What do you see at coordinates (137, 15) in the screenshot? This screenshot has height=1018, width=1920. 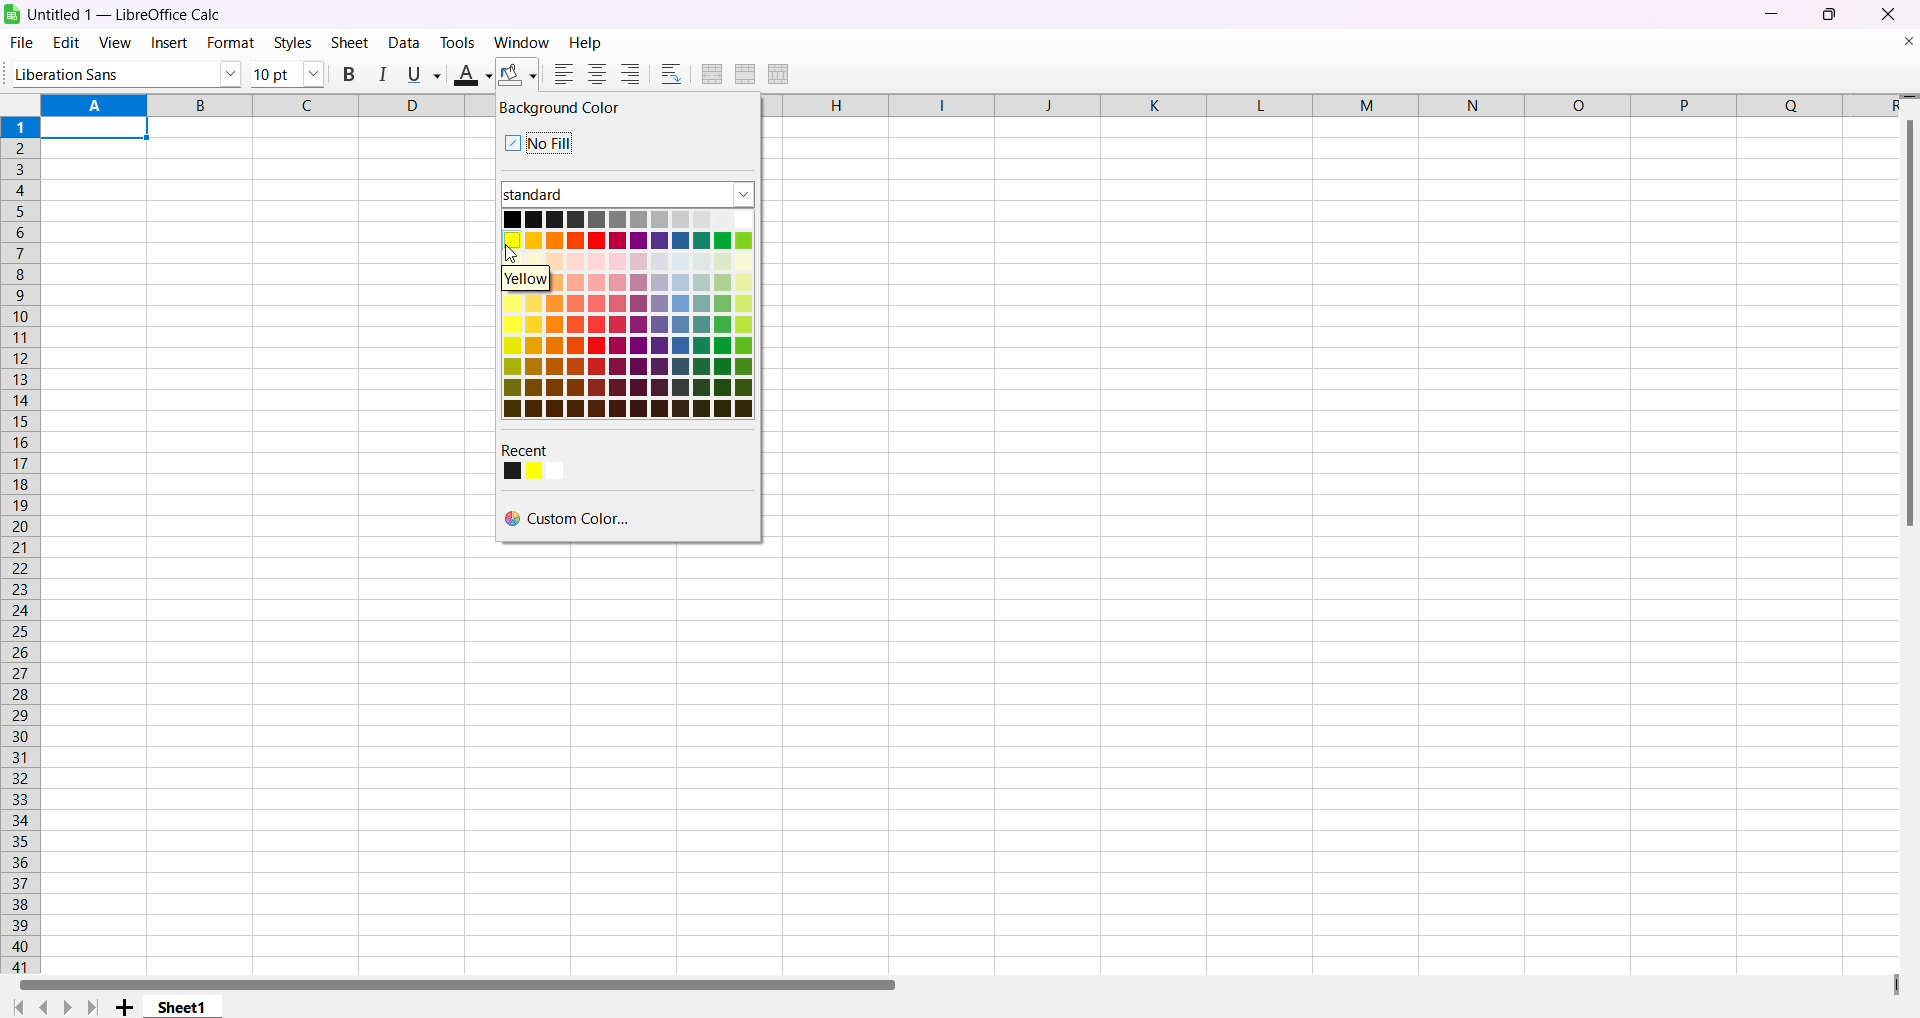 I see `Untitled 1 - LibreOffice Calc` at bounding box center [137, 15].